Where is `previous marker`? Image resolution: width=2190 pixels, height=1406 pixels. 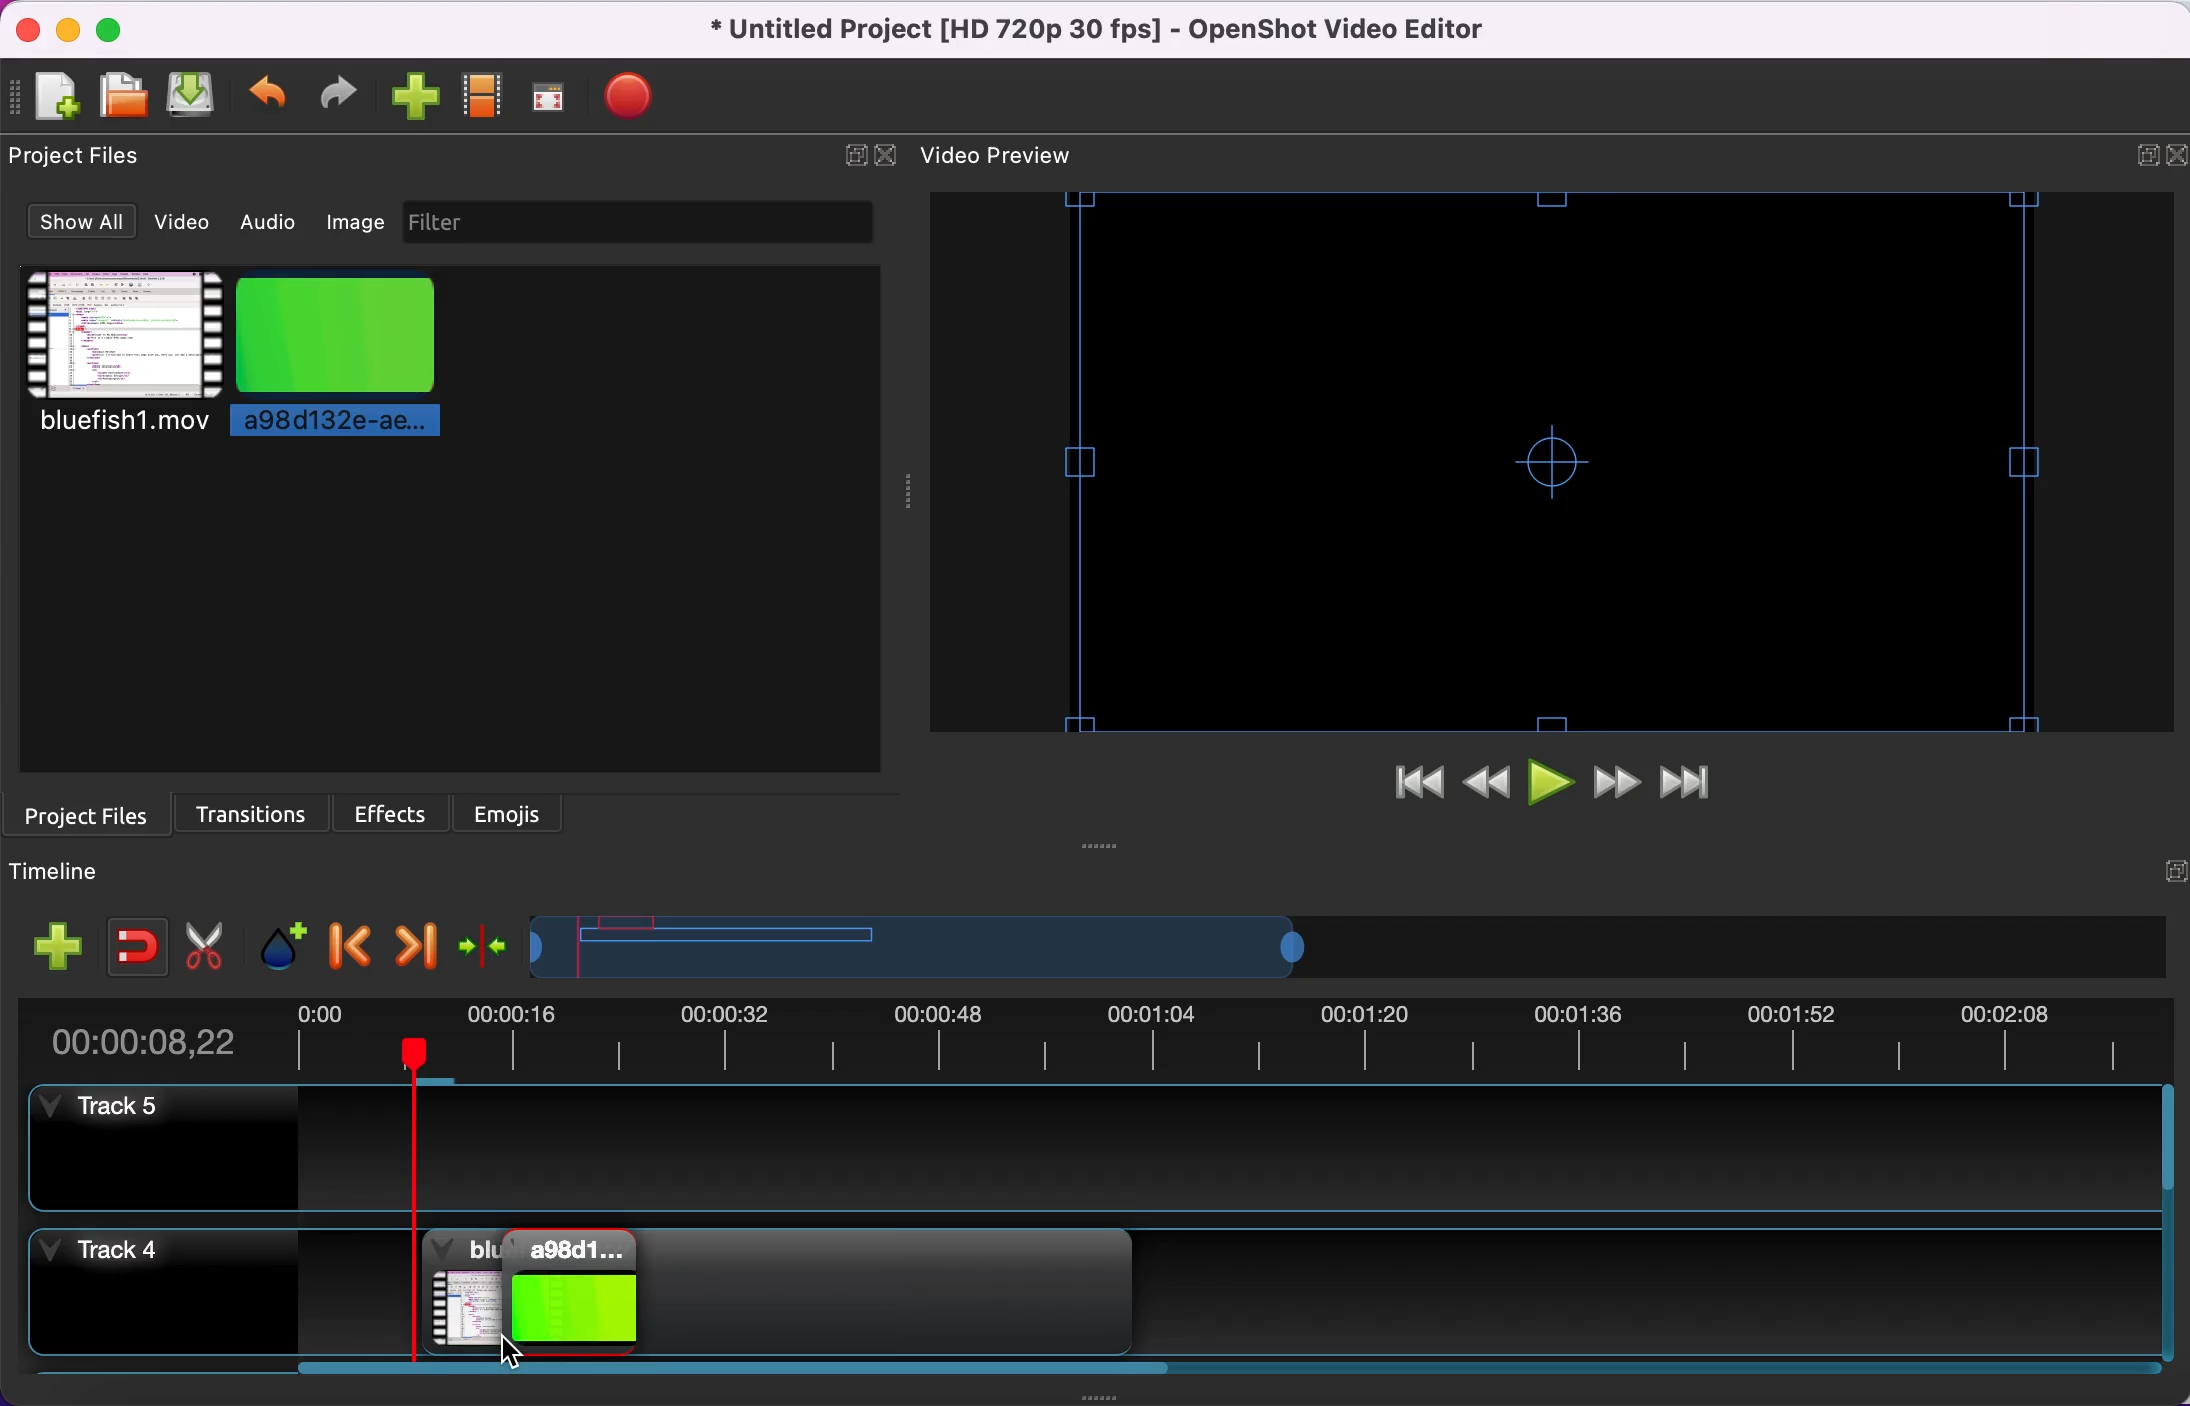
previous marker is located at coordinates (350, 943).